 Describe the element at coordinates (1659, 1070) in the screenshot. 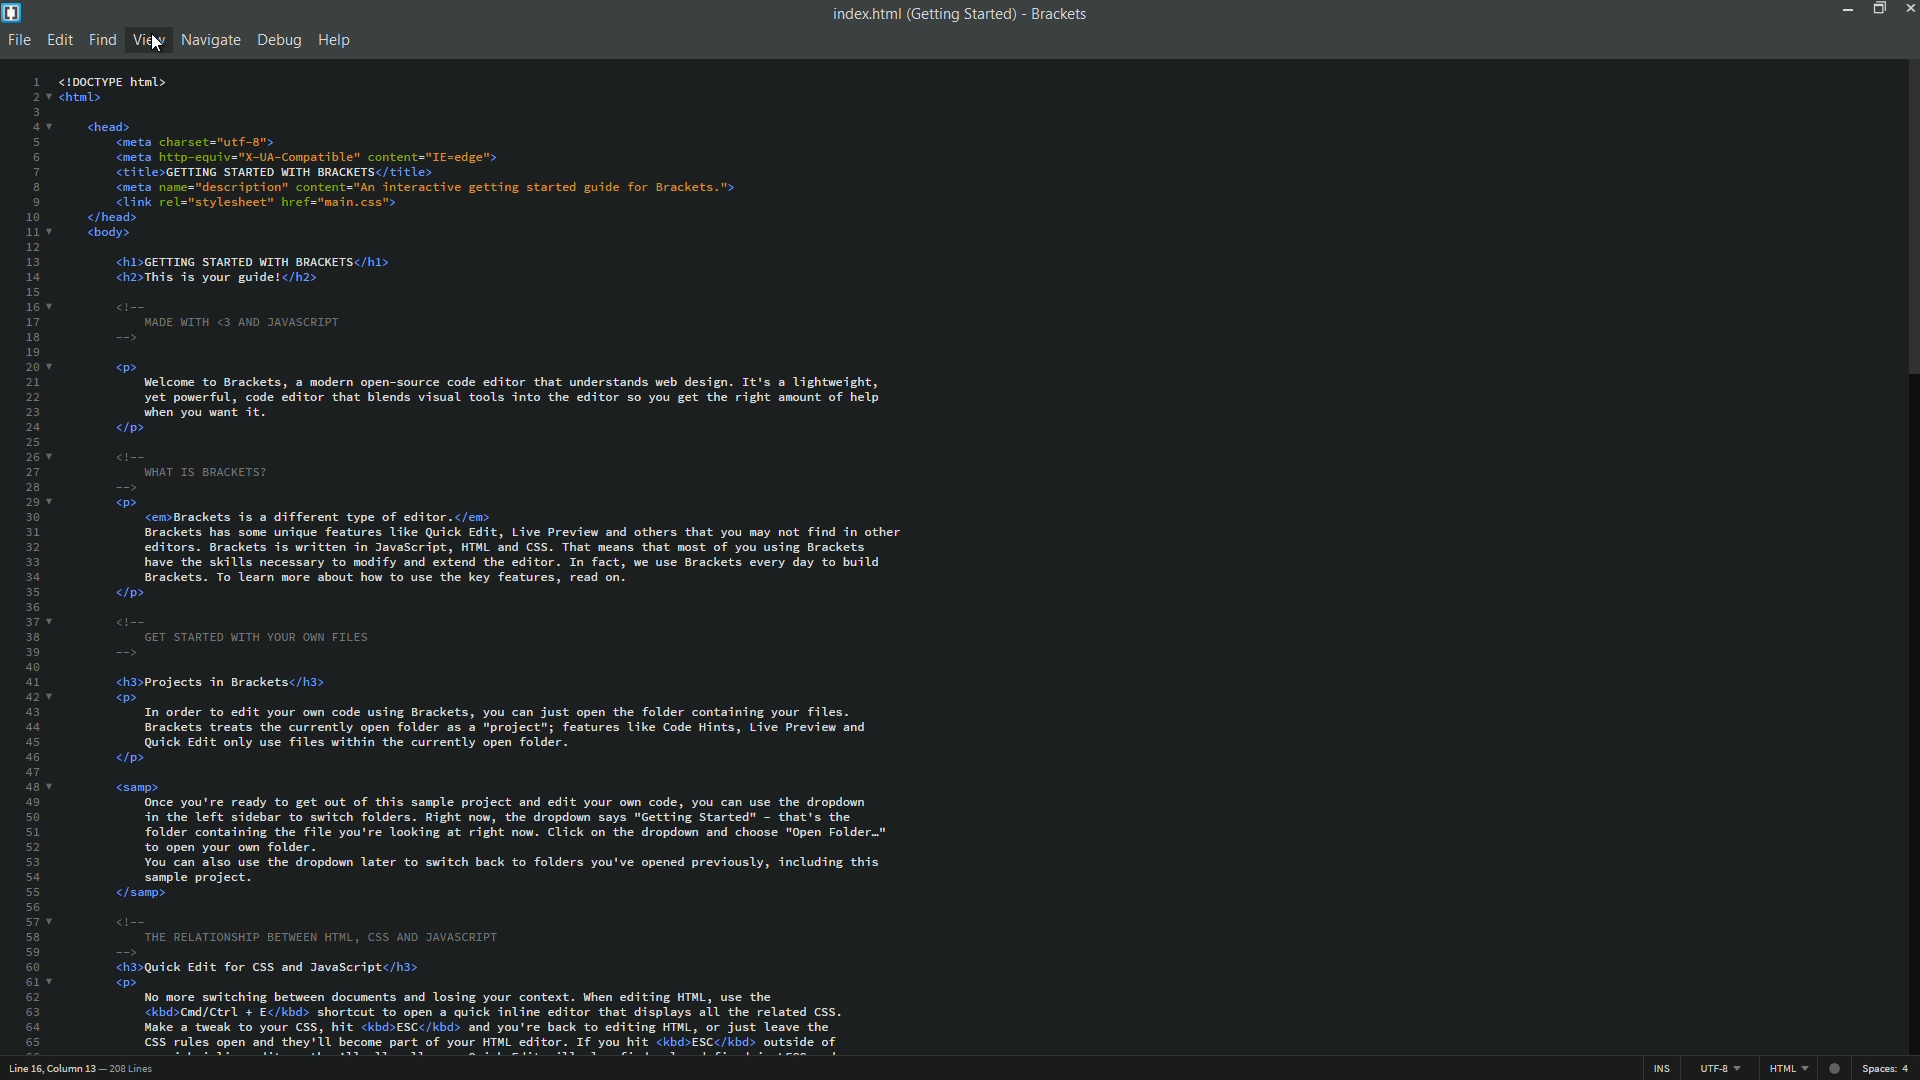

I see `ins` at that location.